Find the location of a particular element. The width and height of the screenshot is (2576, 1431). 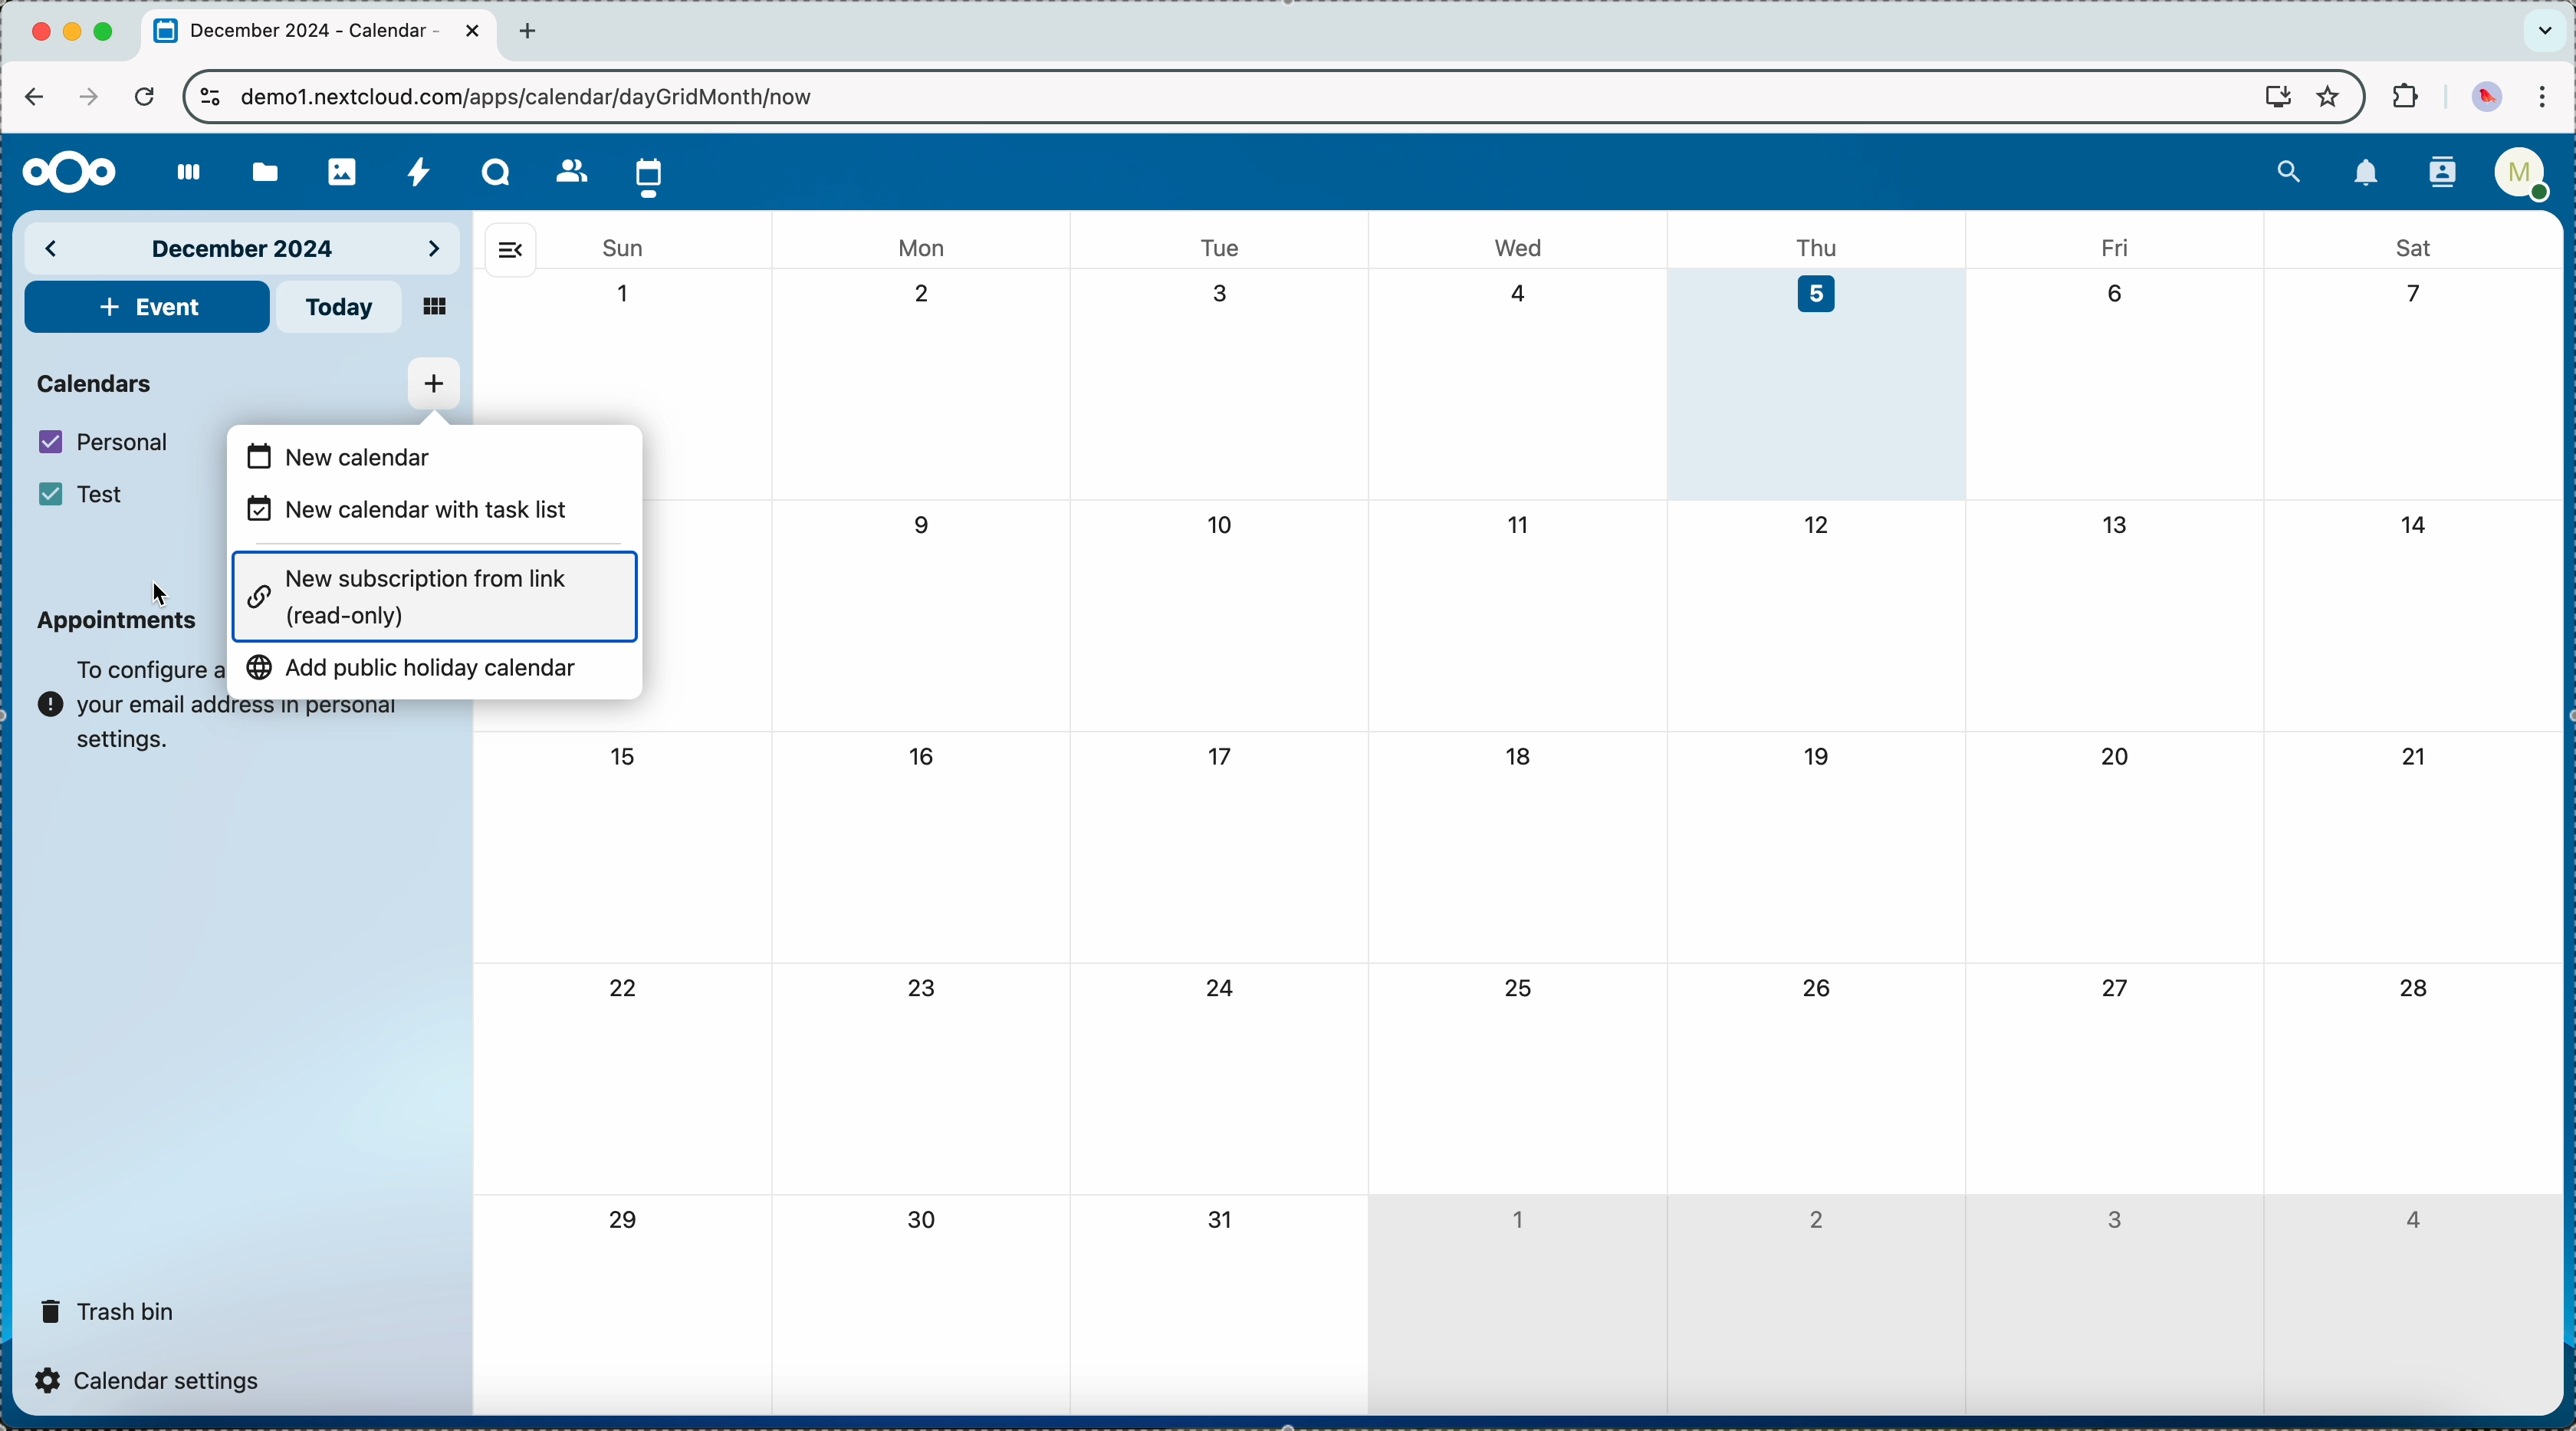

mon is located at coordinates (924, 241).